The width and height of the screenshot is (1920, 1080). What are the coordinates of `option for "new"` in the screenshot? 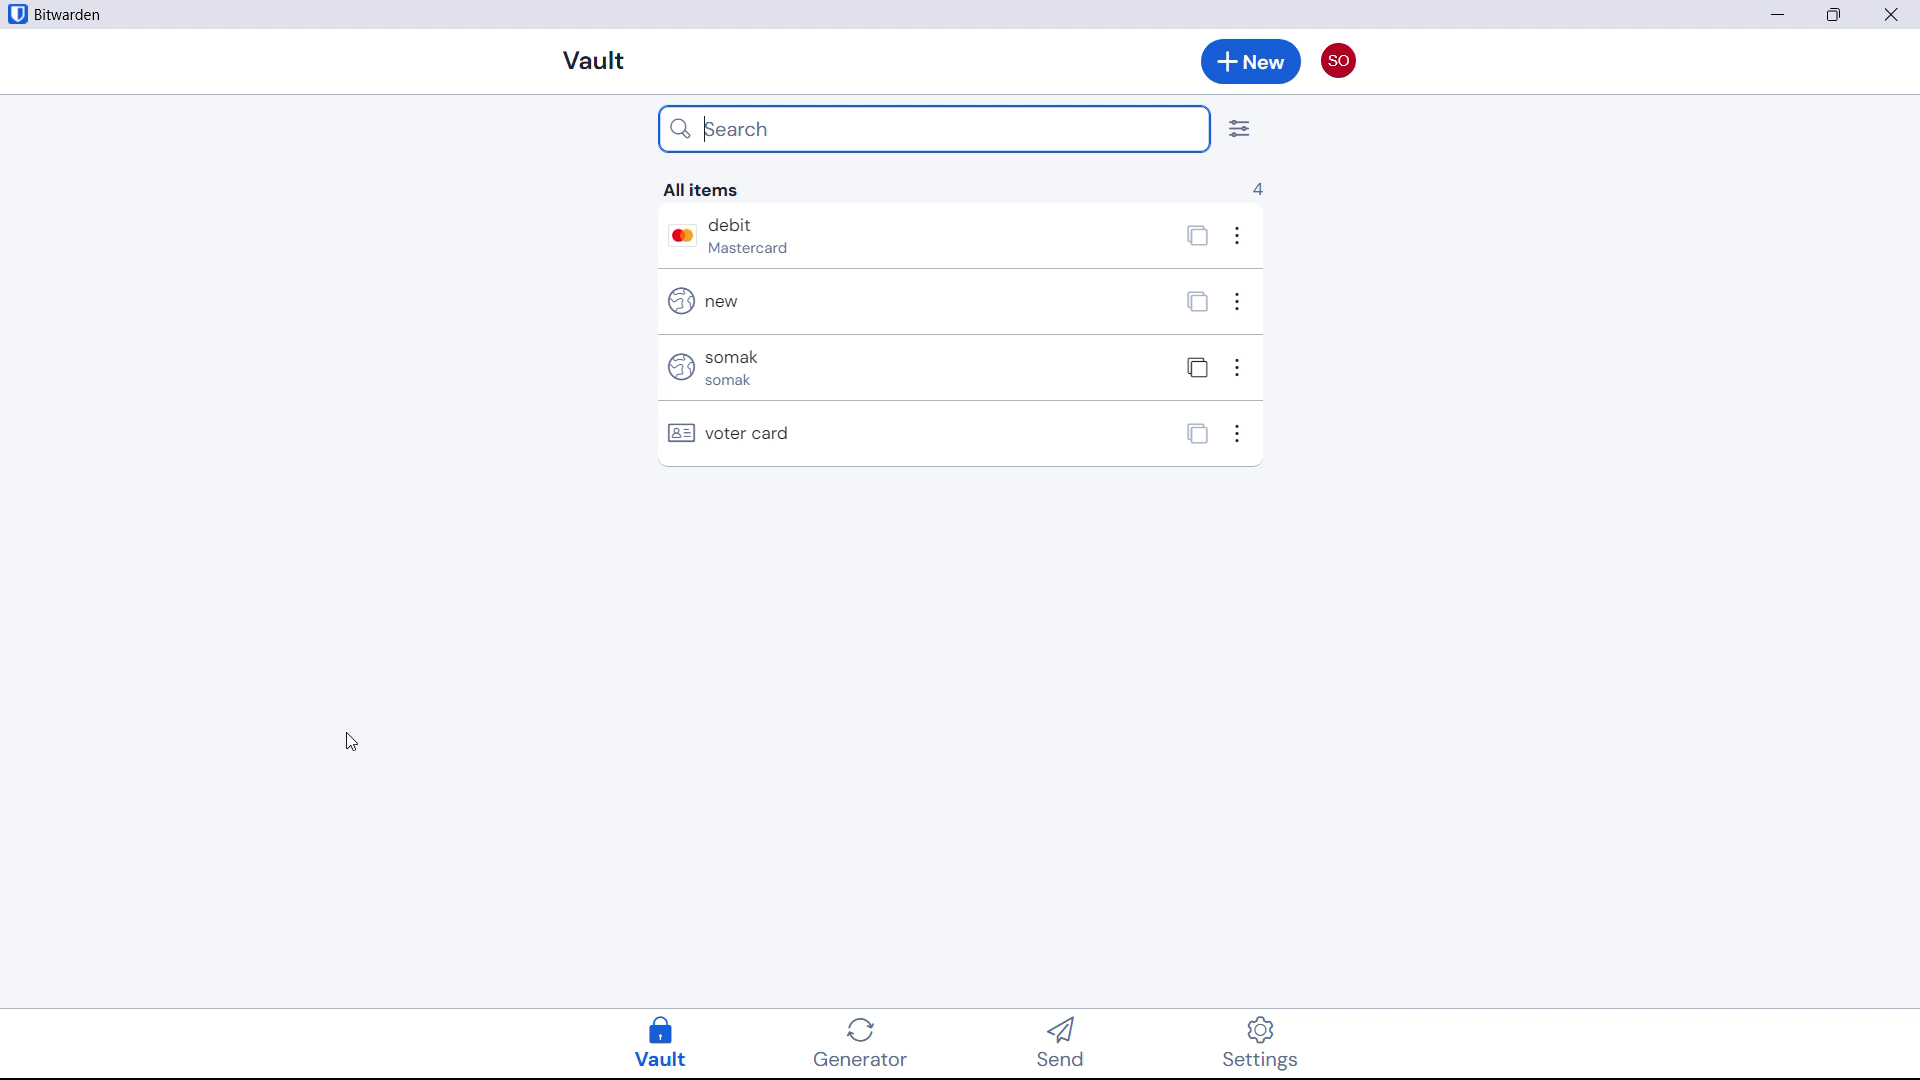 It's located at (1240, 305).